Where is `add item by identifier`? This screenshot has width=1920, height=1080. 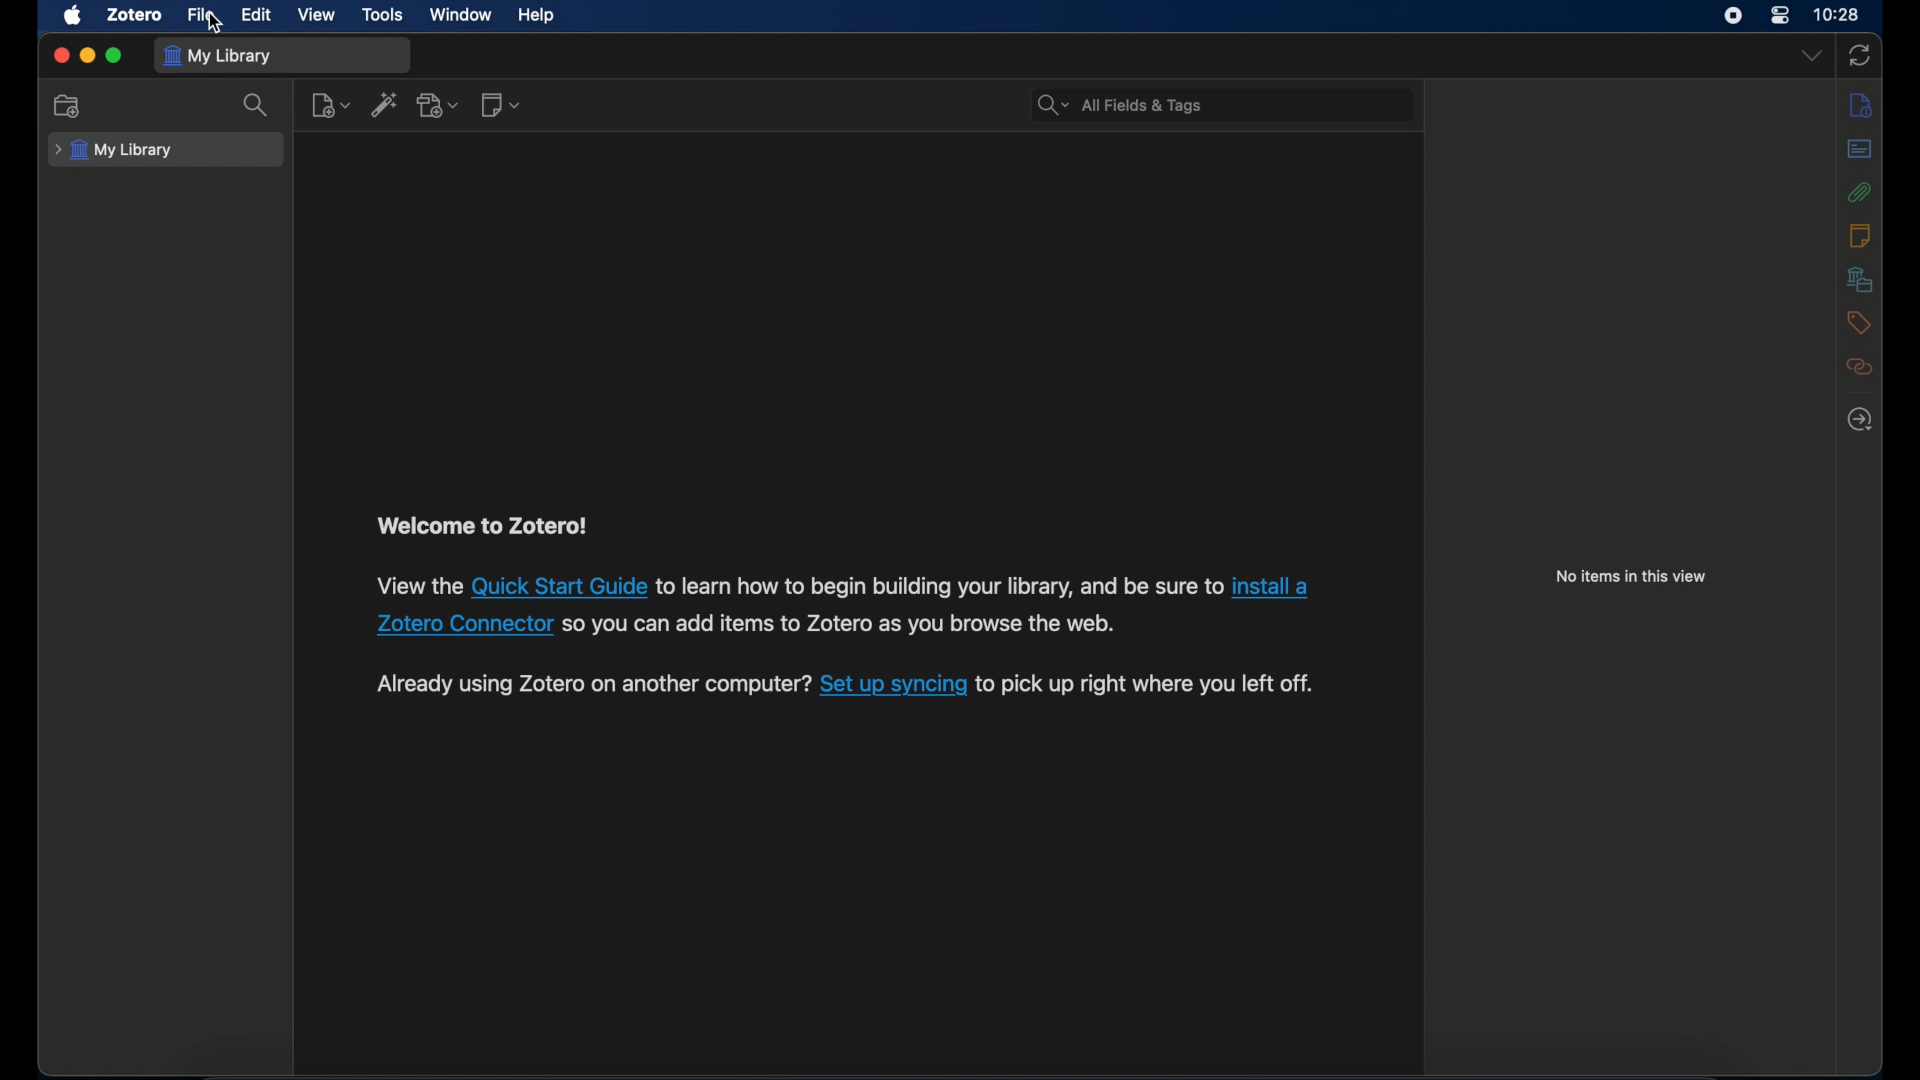
add item by identifier is located at coordinates (385, 104).